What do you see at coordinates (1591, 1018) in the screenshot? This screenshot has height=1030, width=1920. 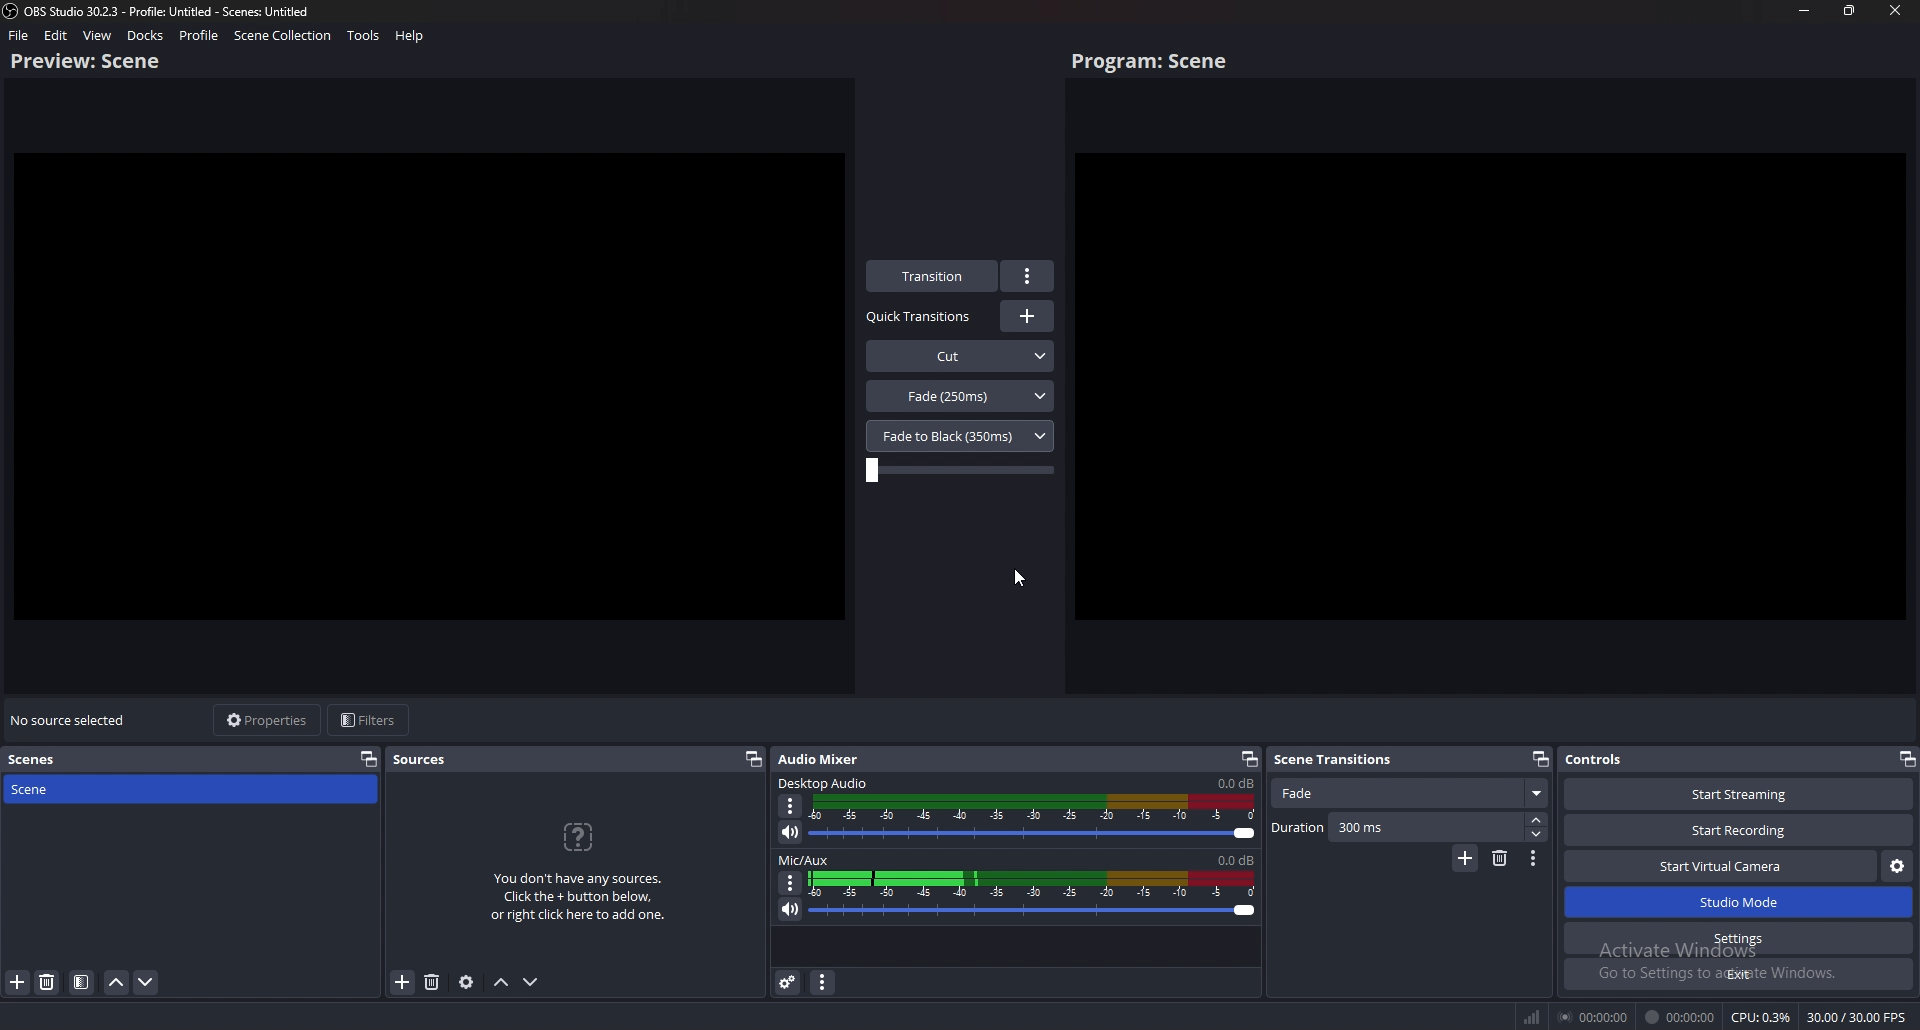 I see `00:00:00` at bounding box center [1591, 1018].